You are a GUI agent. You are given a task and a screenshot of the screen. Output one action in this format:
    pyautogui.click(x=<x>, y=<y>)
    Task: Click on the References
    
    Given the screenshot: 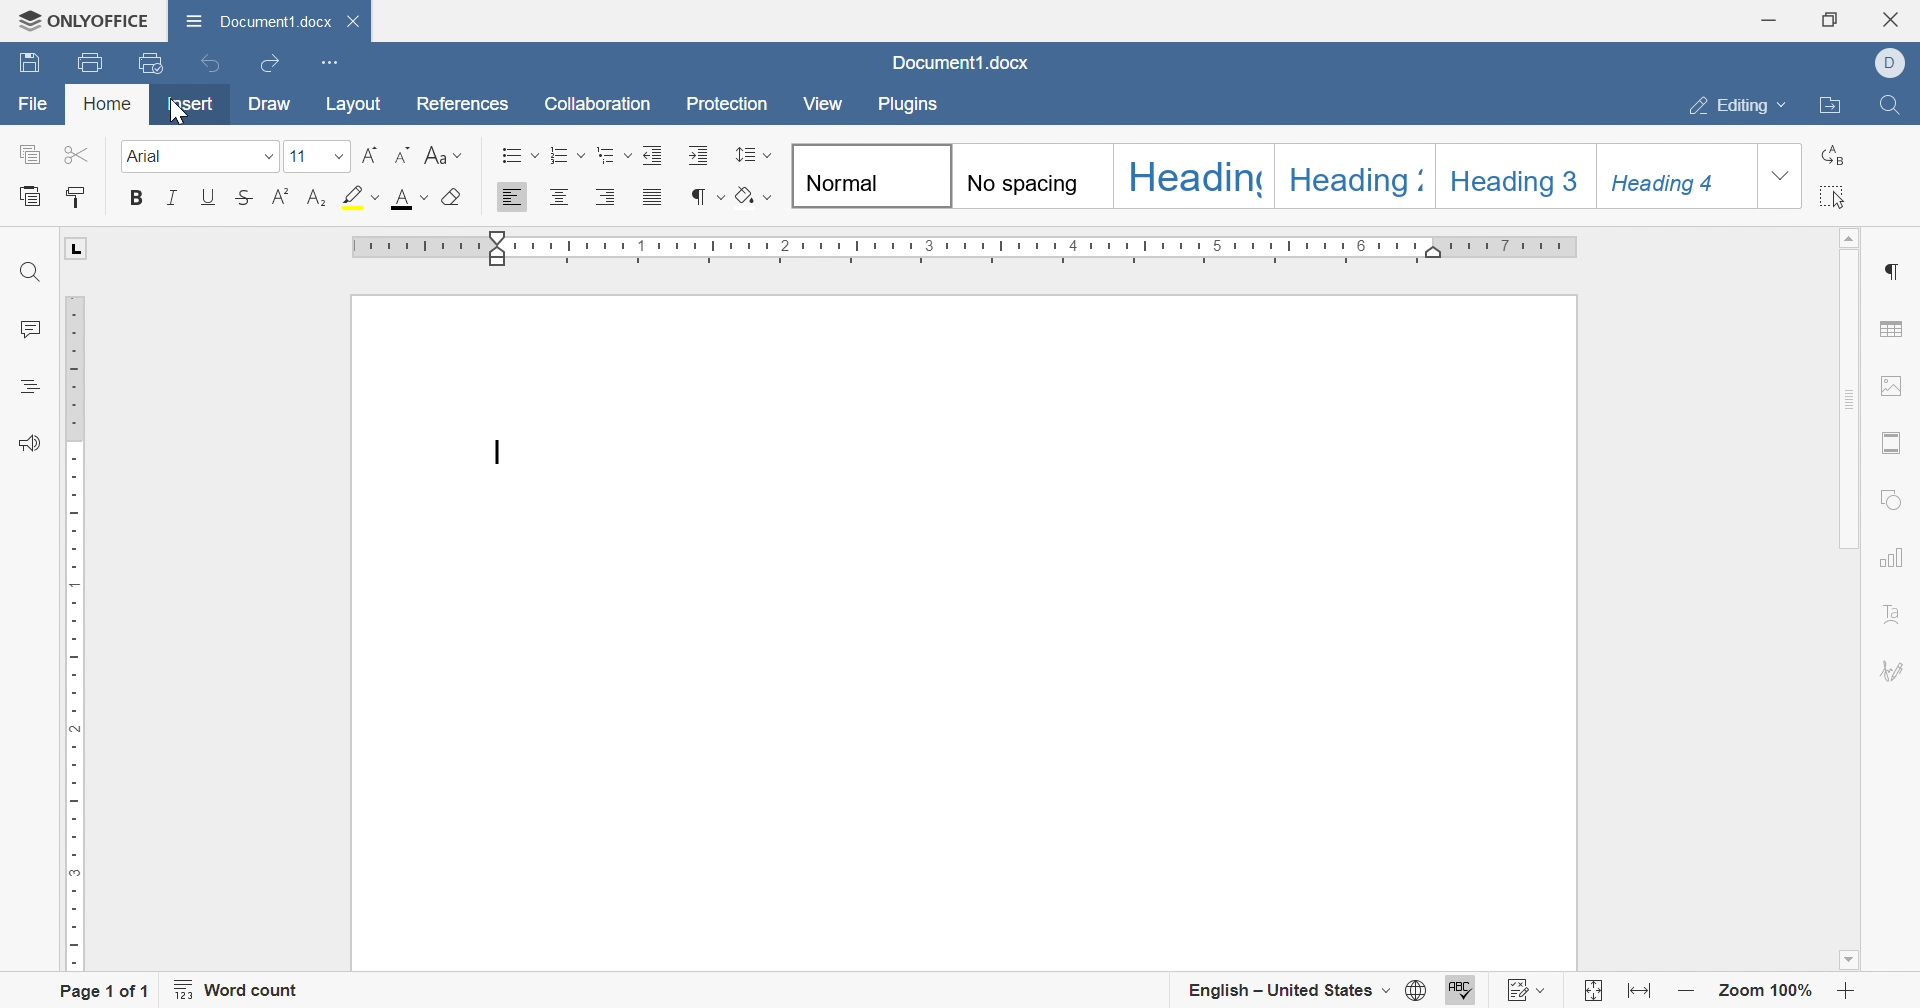 What is the action you would take?
    pyautogui.click(x=465, y=103)
    